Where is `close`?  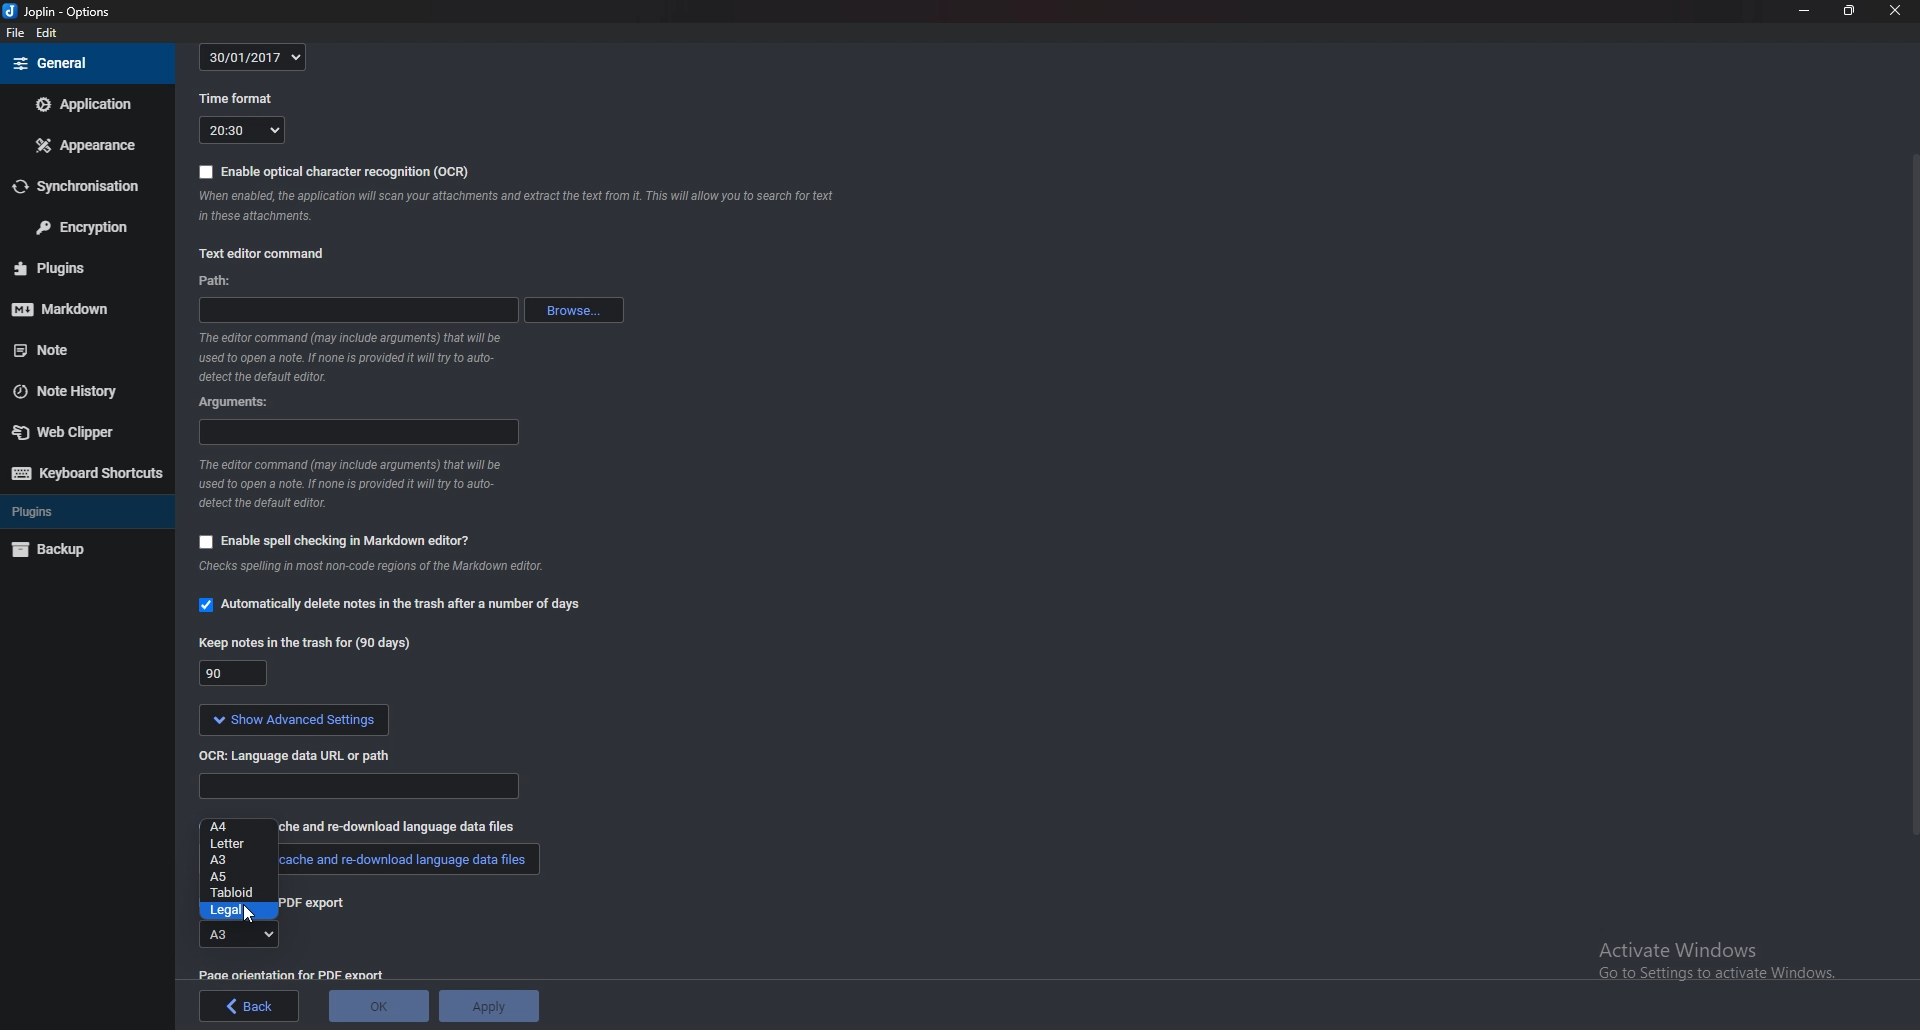 close is located at coordinates (1892, 9).